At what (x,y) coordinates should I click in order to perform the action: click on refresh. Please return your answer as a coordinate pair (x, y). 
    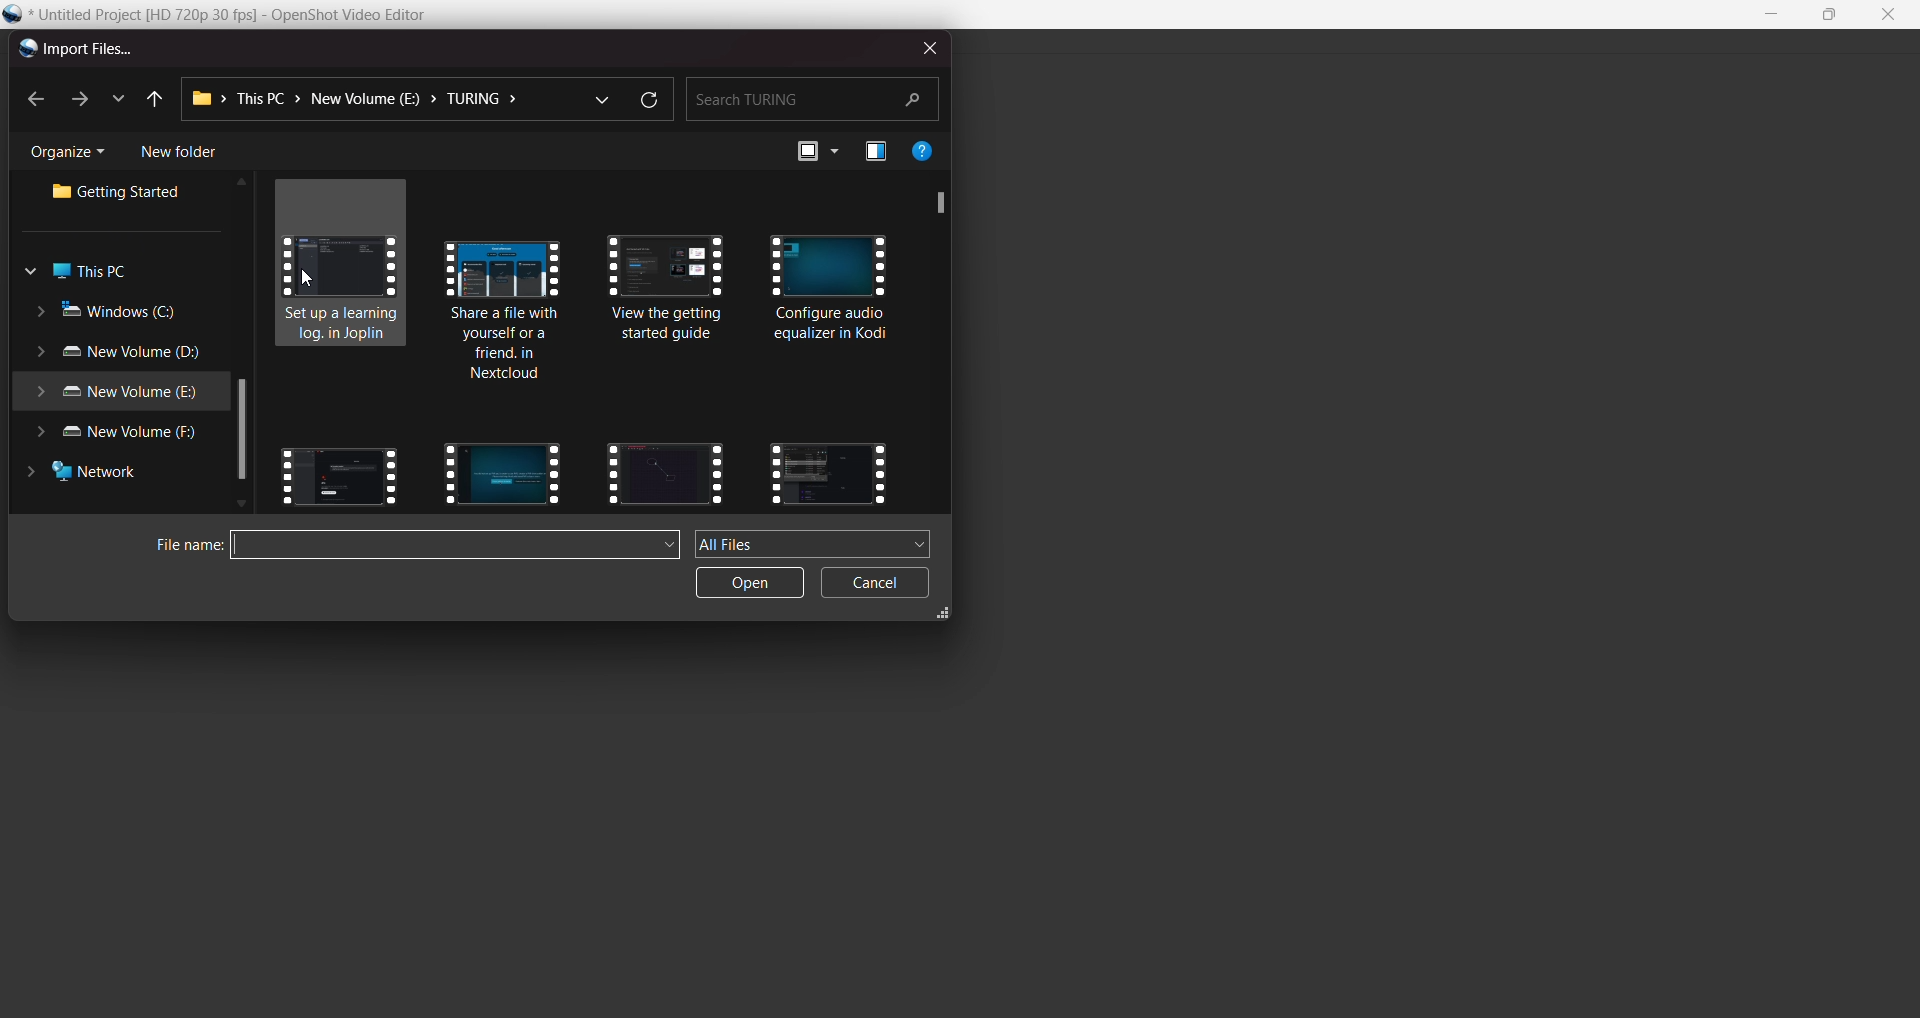
    Looking at the image, I should click on (647, 101).